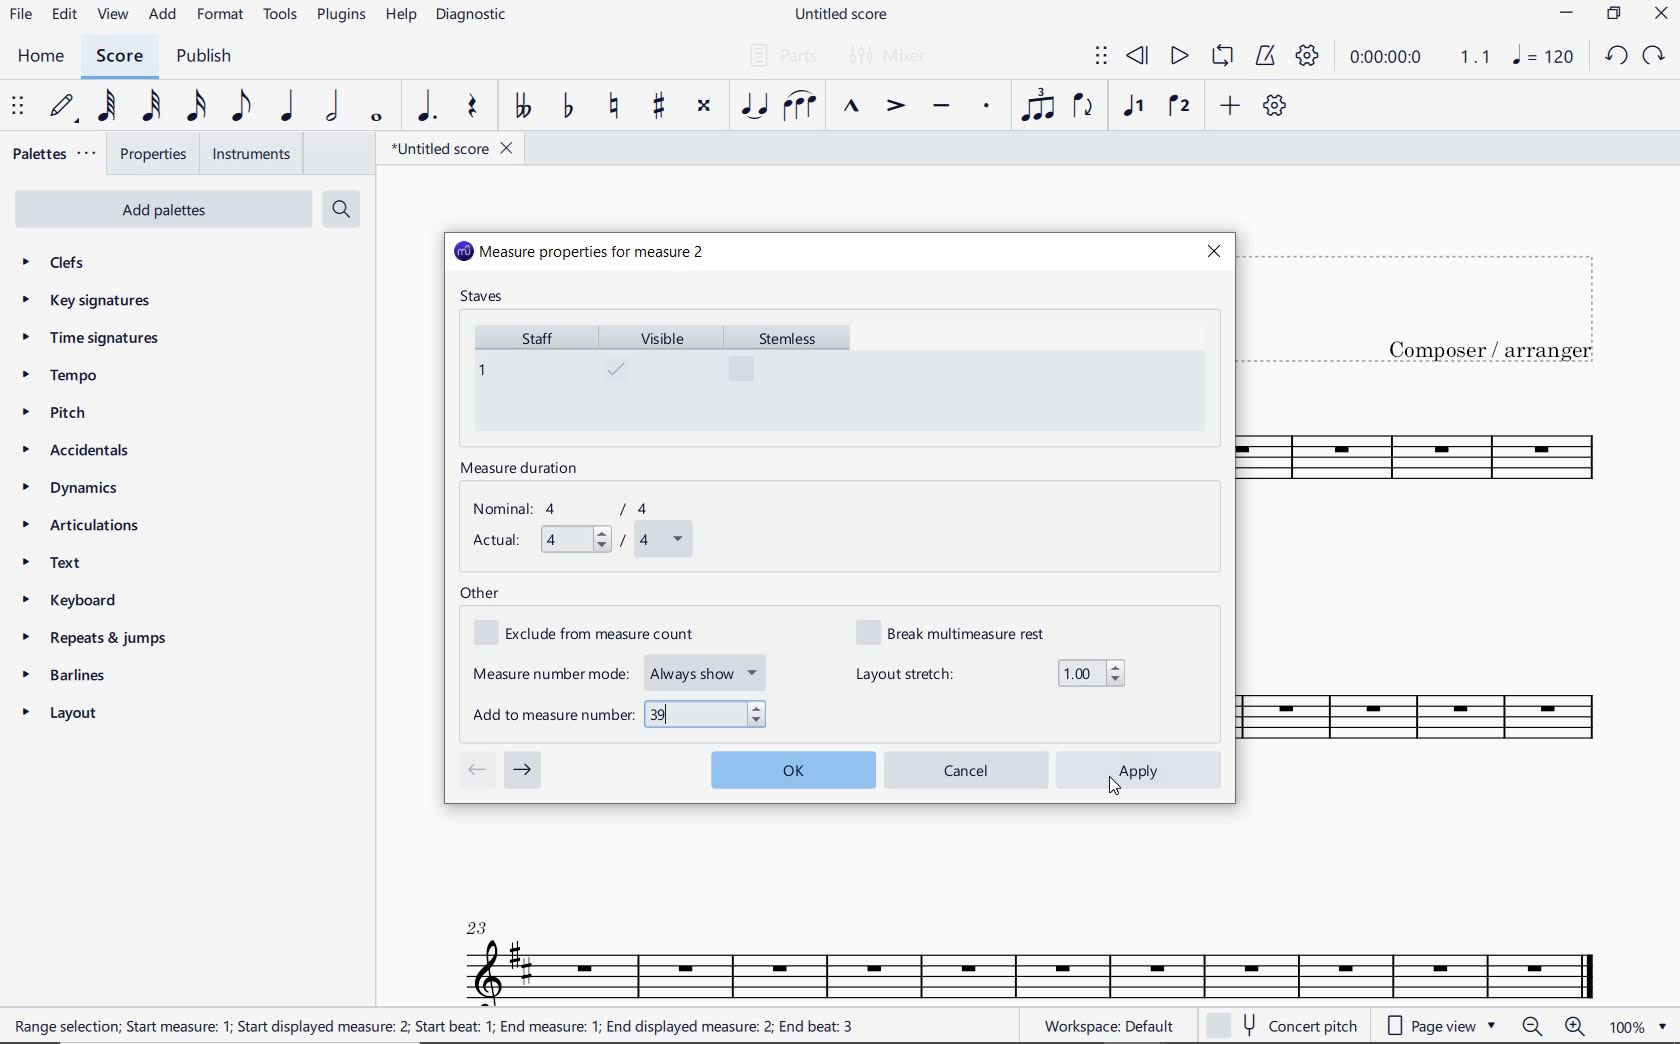 This screenshot has height=1044, width=1680. Describe the element at coordinates (889, 56) in the screenshot. I see `MIXER` at that location.